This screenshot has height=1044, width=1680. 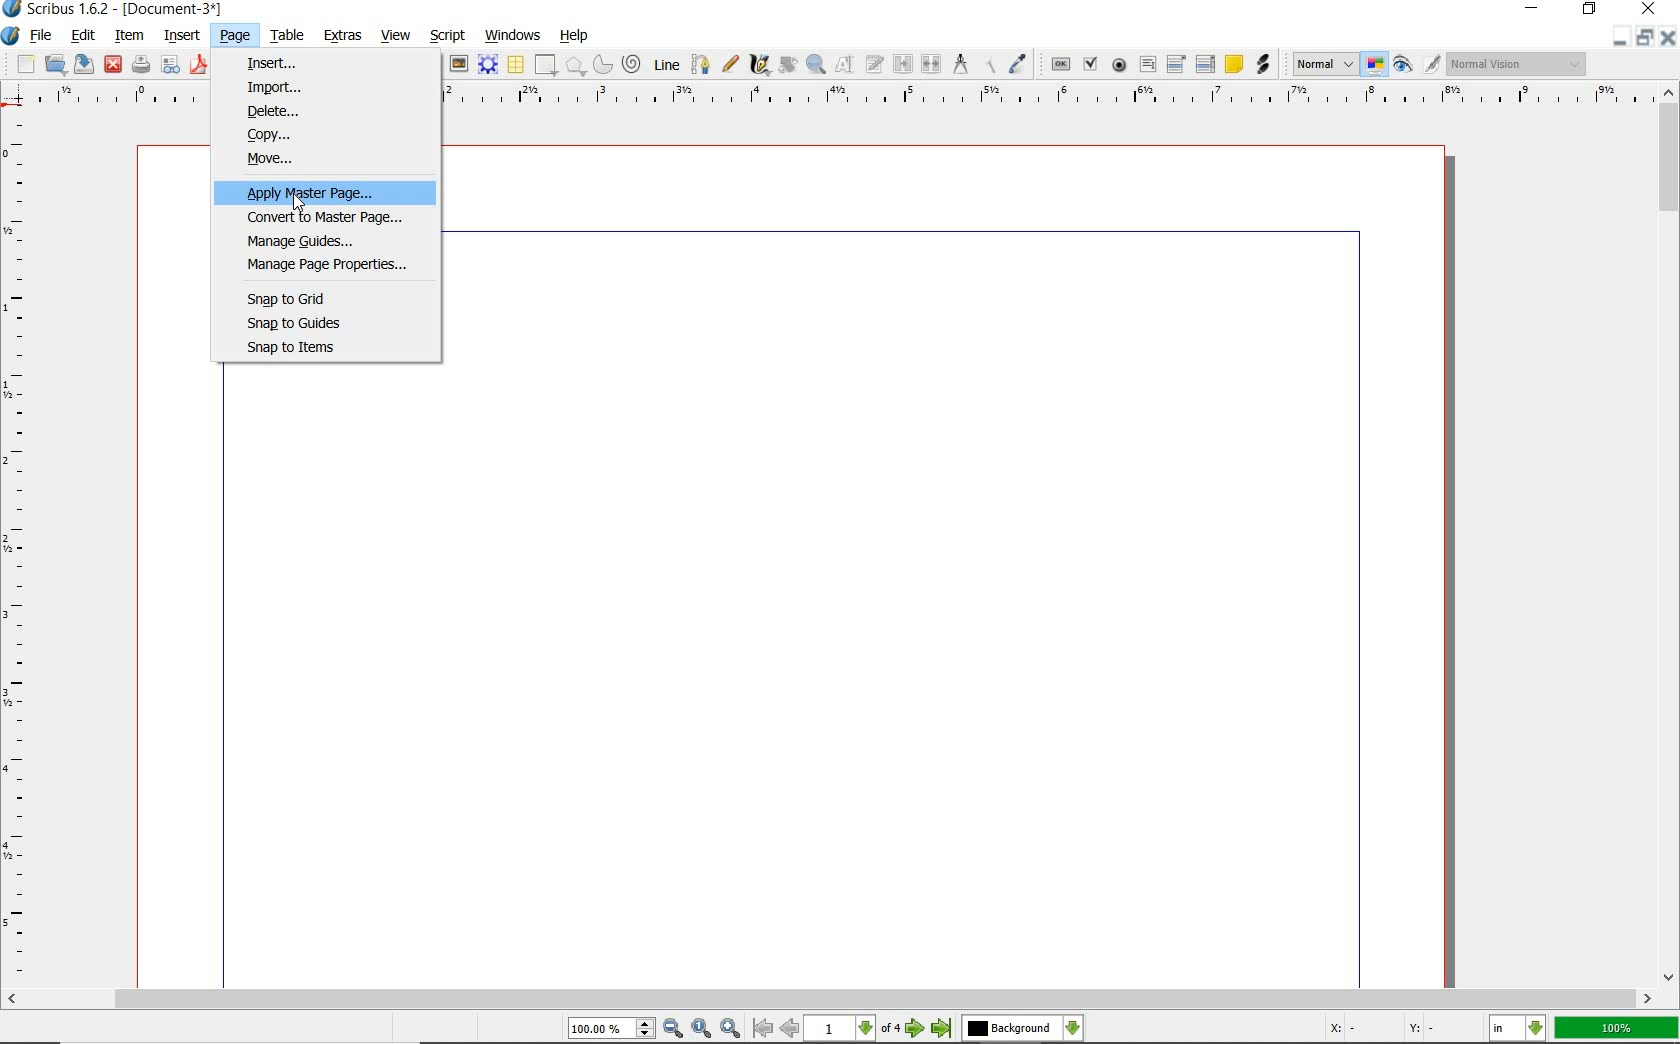 What do you see at coordinates (790, 1030) in the screenshot?
I see `Previous Page` at bounding box center [790, 1030].